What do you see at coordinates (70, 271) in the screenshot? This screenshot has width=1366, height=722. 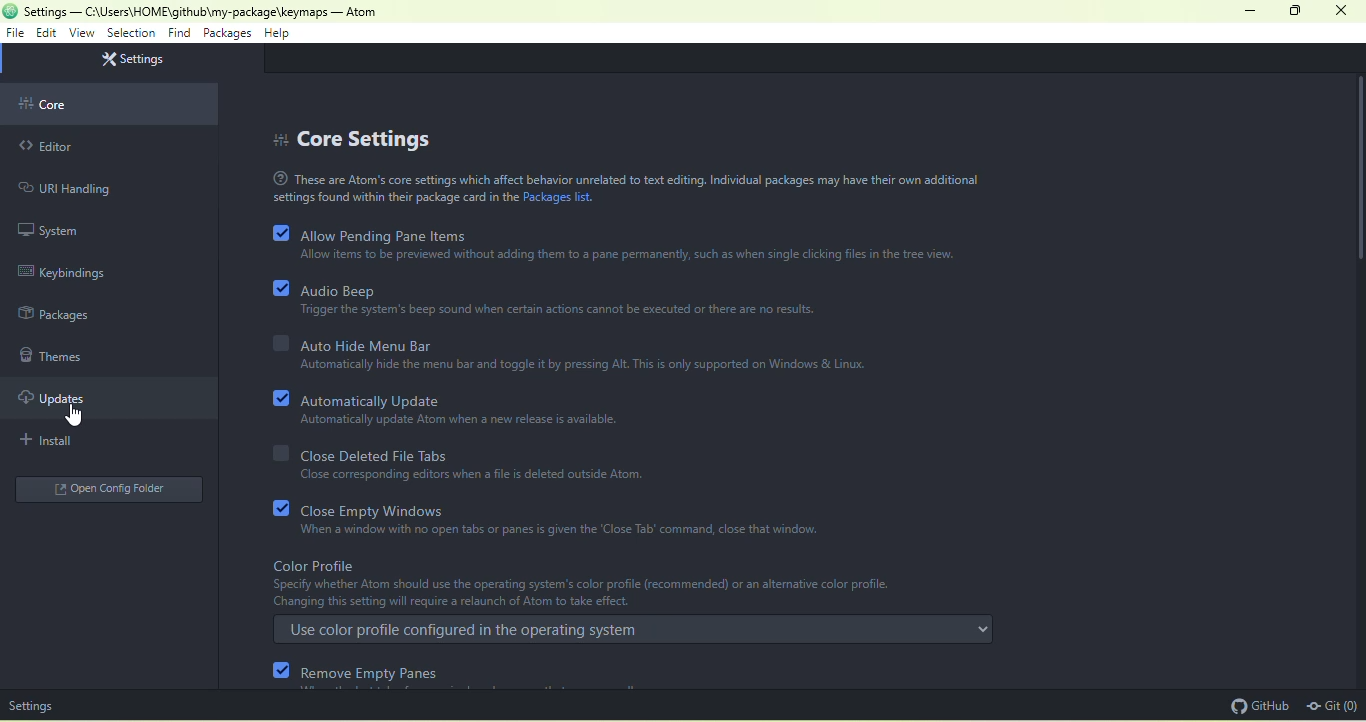 I see `keybindings` at bounding box center [70, 271].